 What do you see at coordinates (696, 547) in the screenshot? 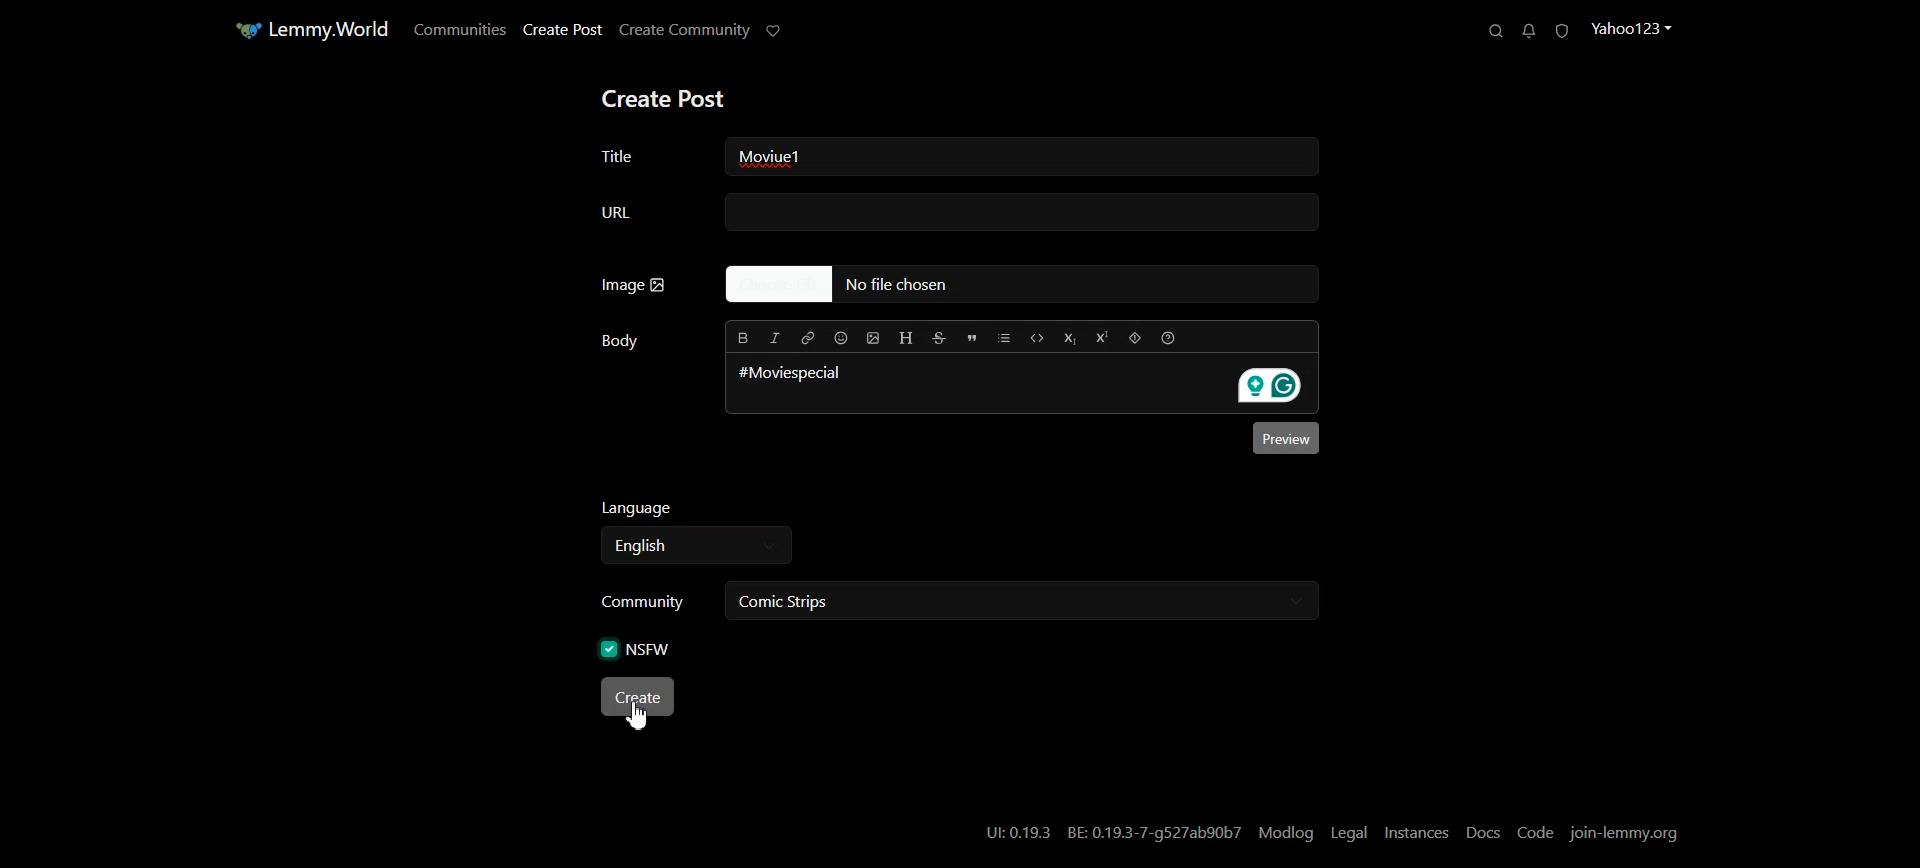
I see `Select language` at bounding box center [696, 547].